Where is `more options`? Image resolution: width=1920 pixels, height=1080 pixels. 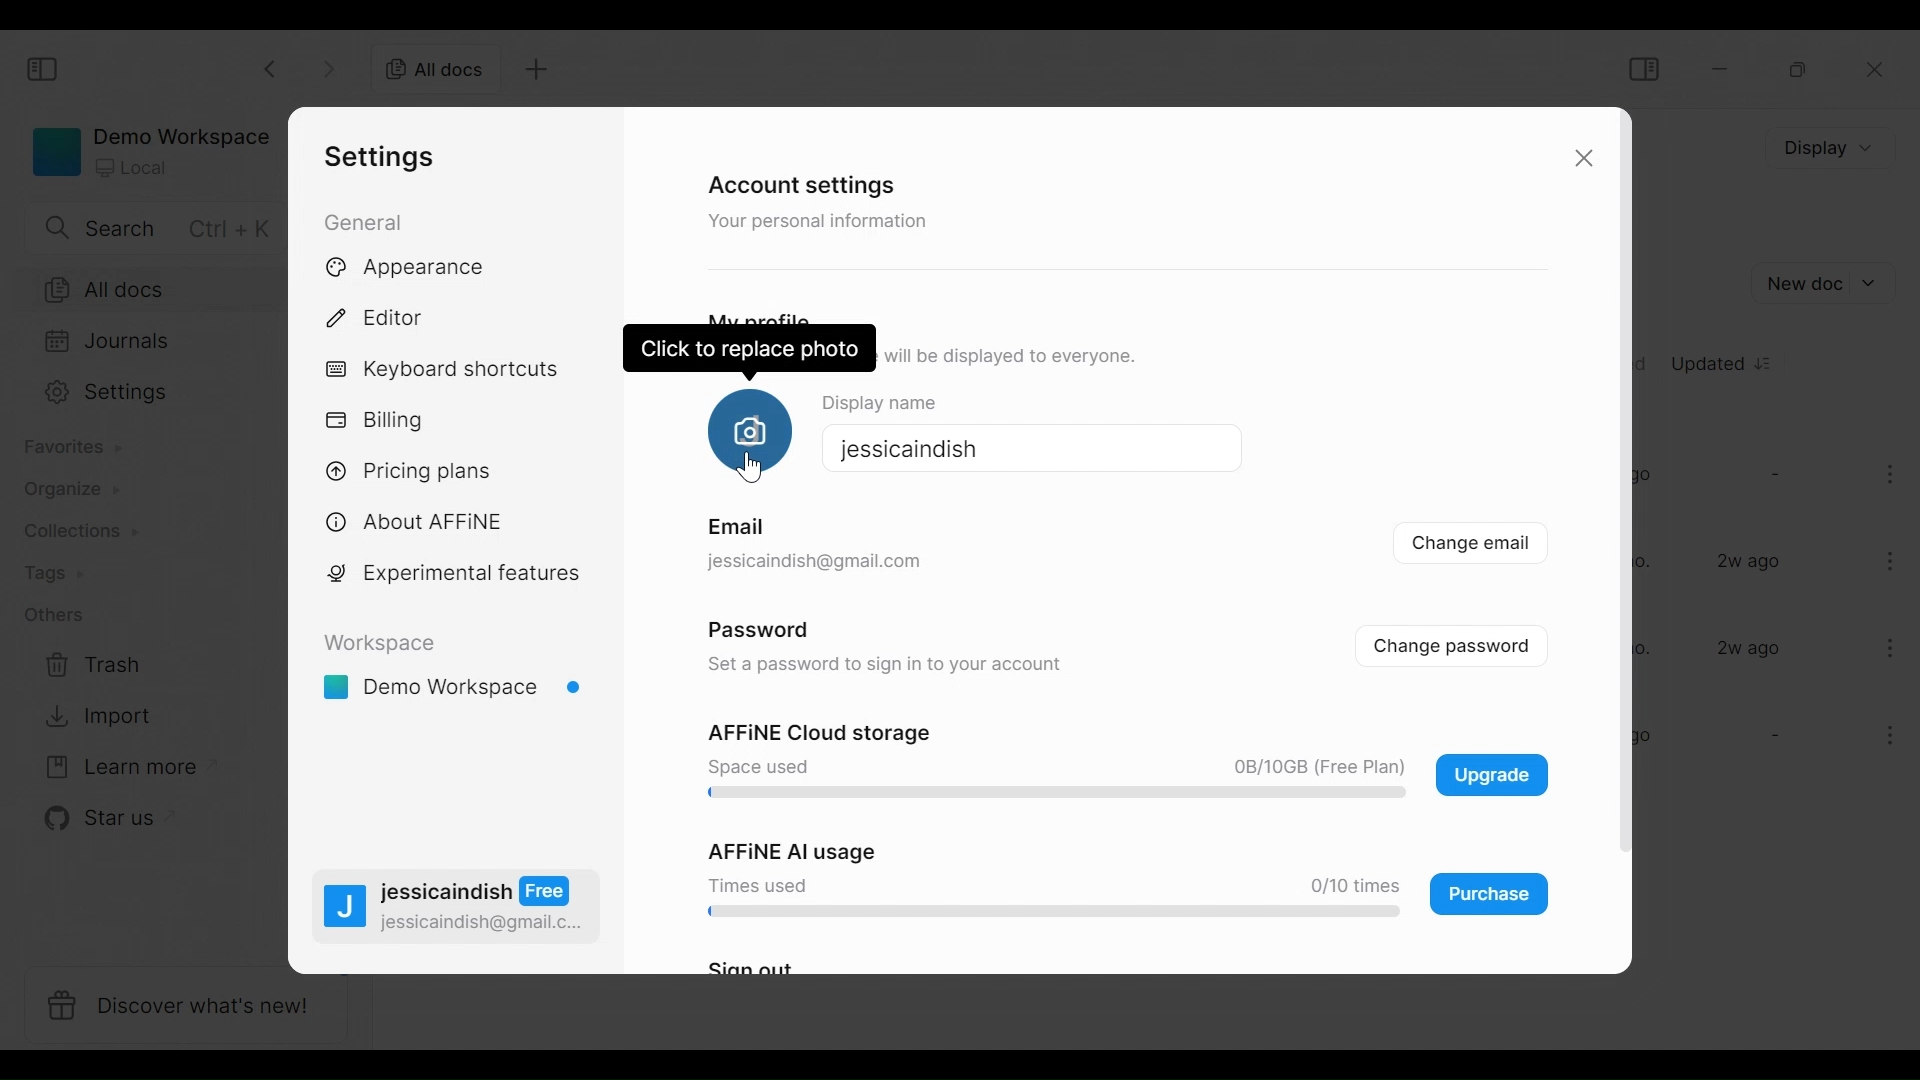 more options is located at coordinates (1894, 478).